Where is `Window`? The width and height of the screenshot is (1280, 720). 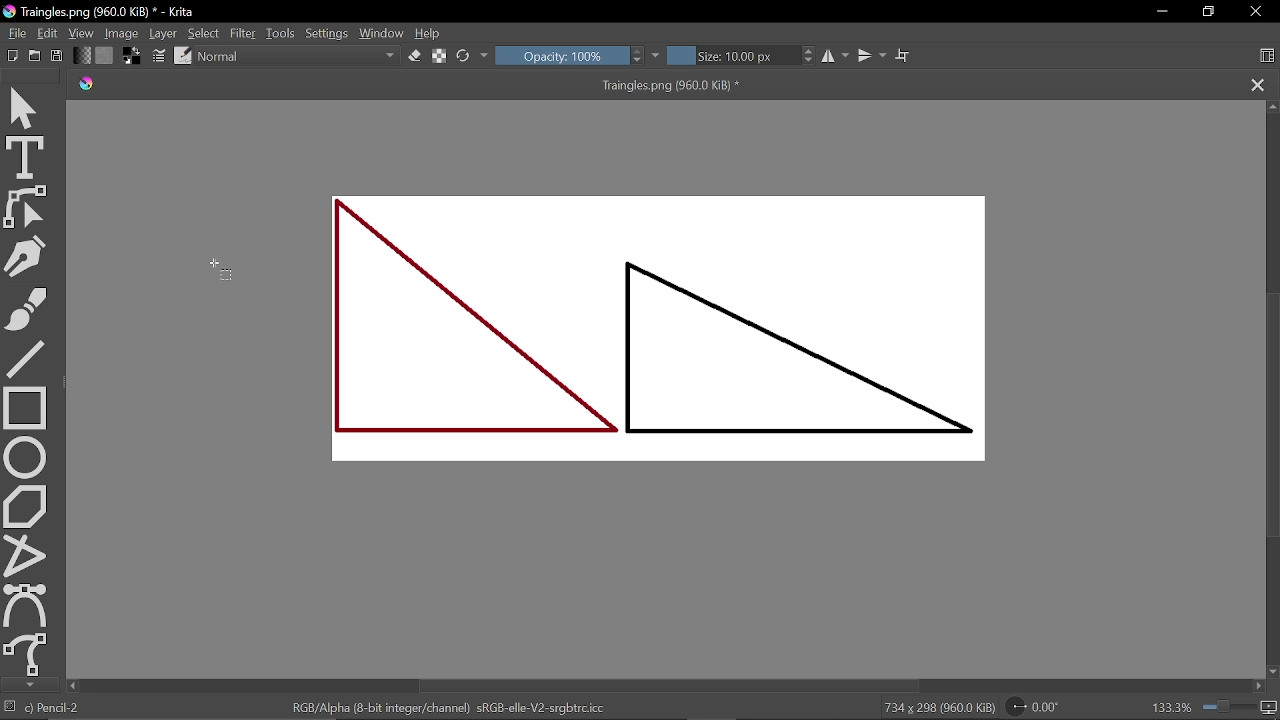
Window is located at coordinates (382, 33).